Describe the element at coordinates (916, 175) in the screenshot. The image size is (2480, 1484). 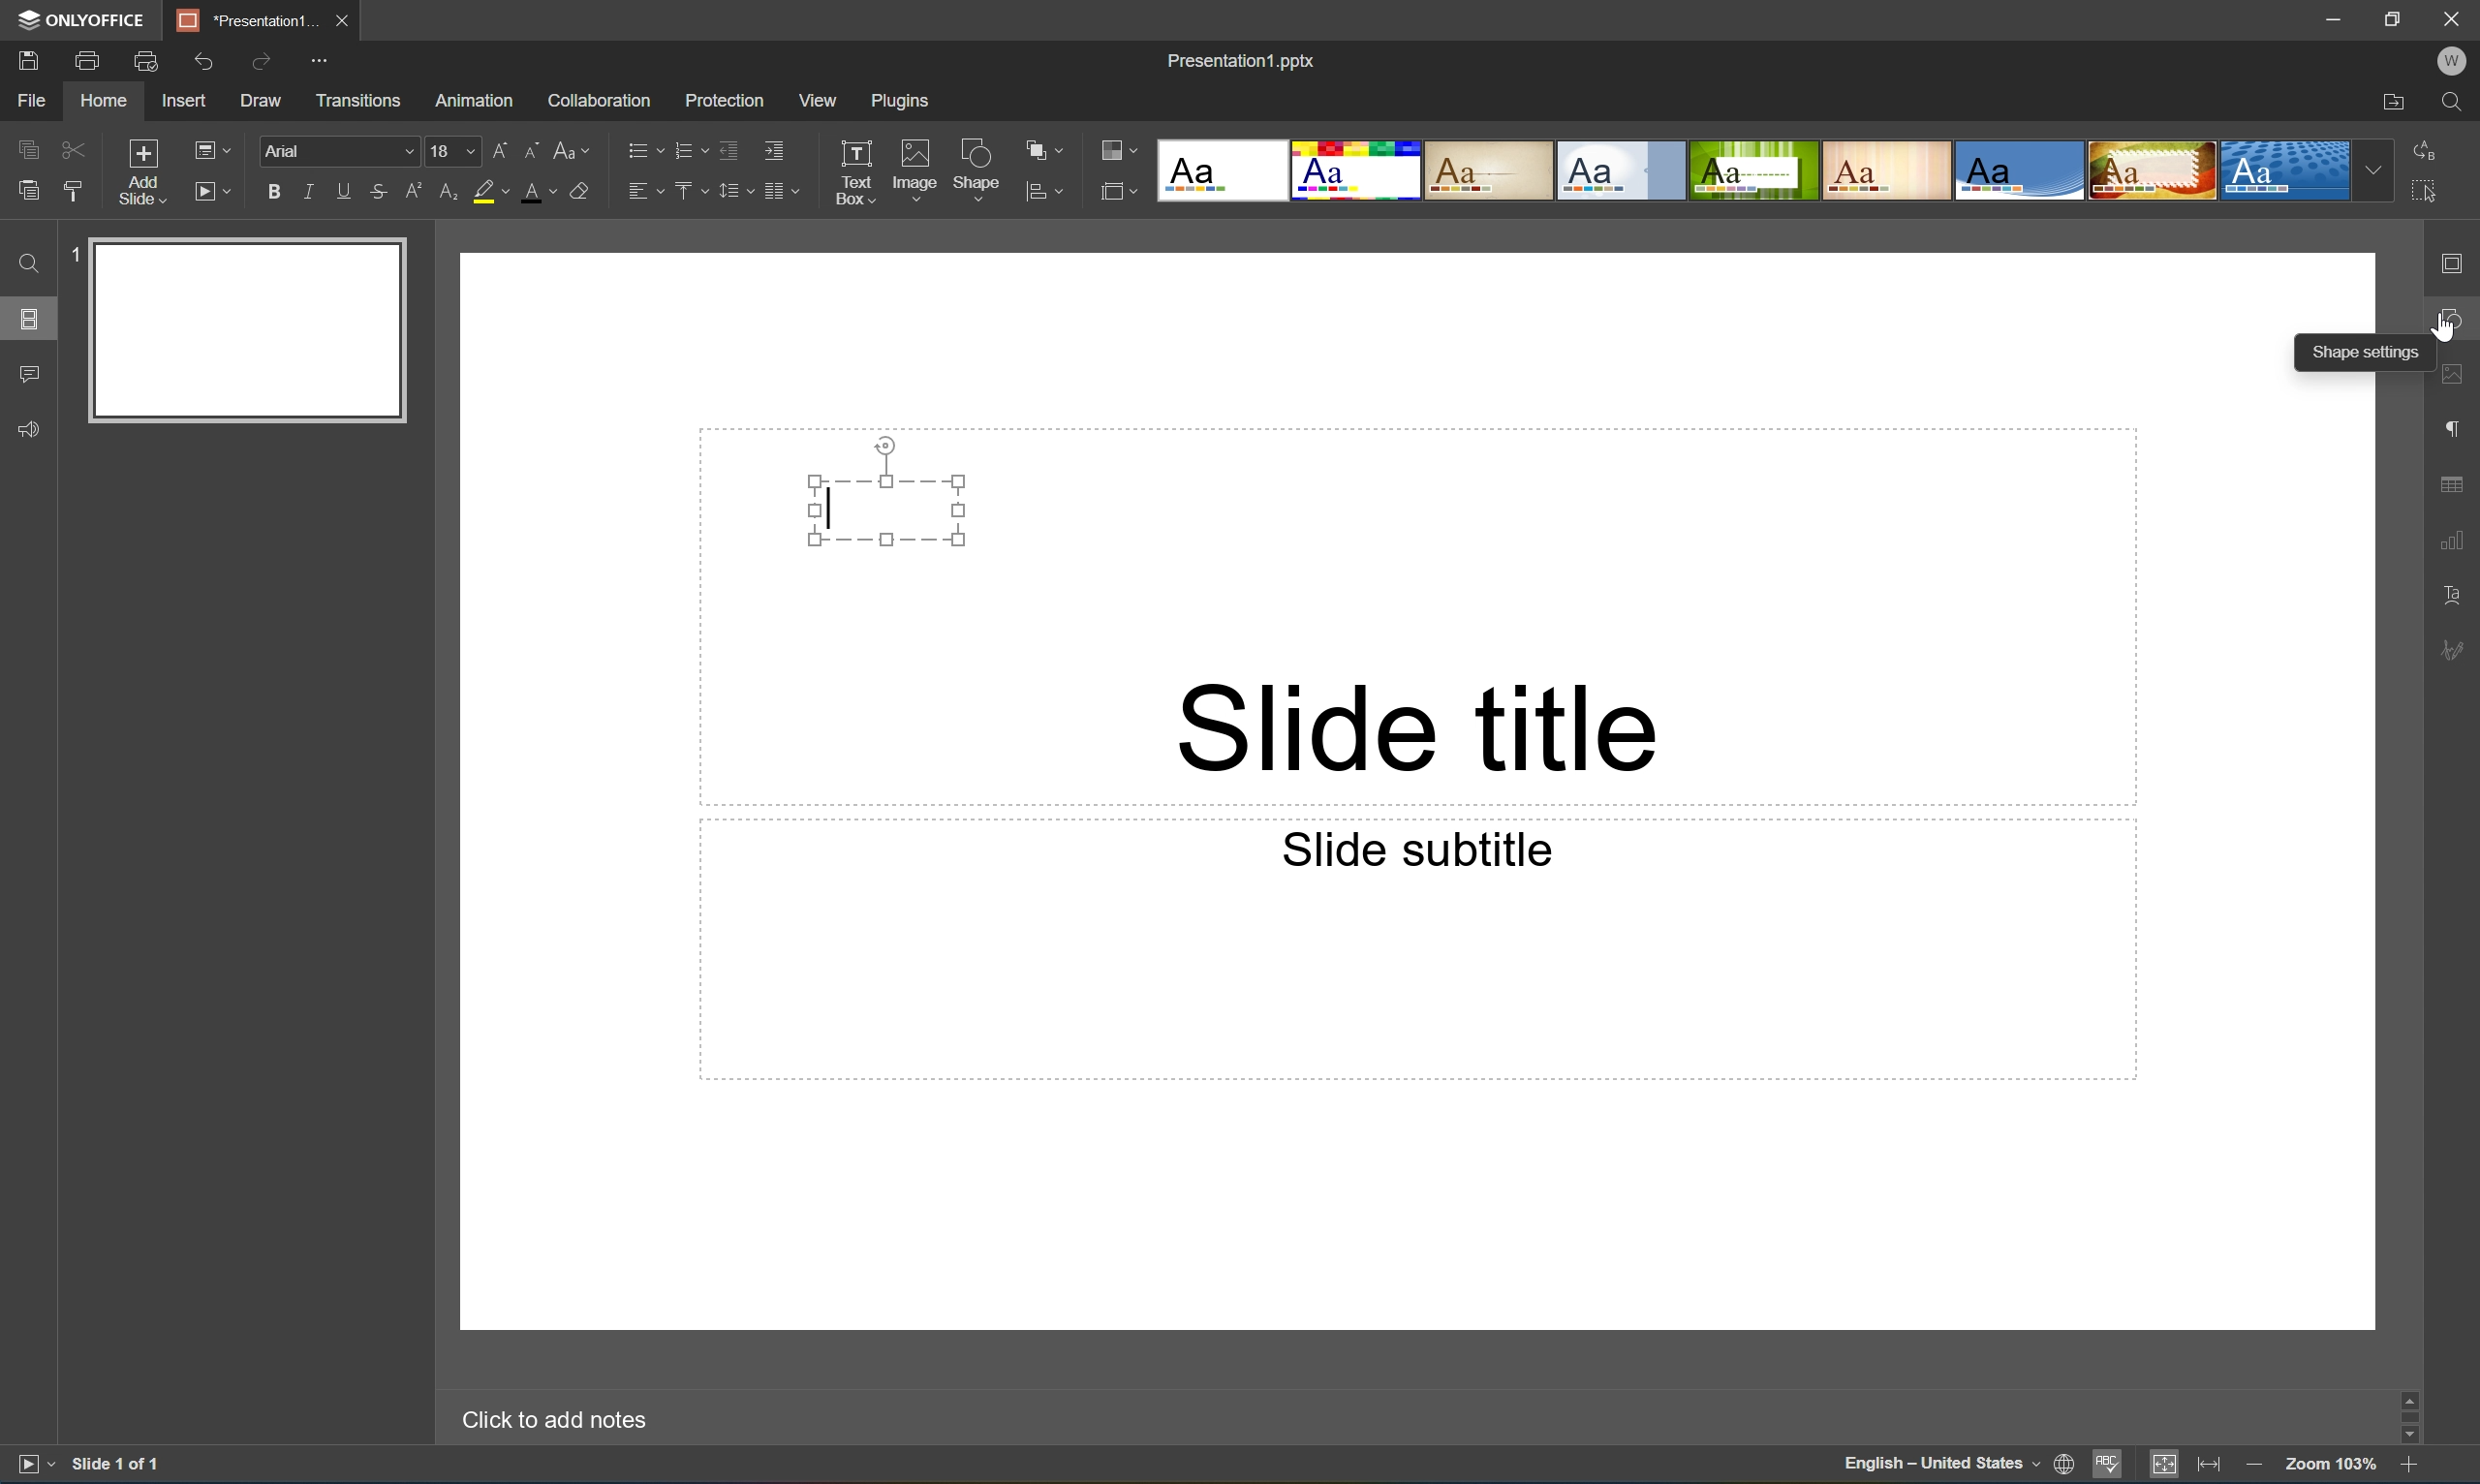
I see `Image` at that location.